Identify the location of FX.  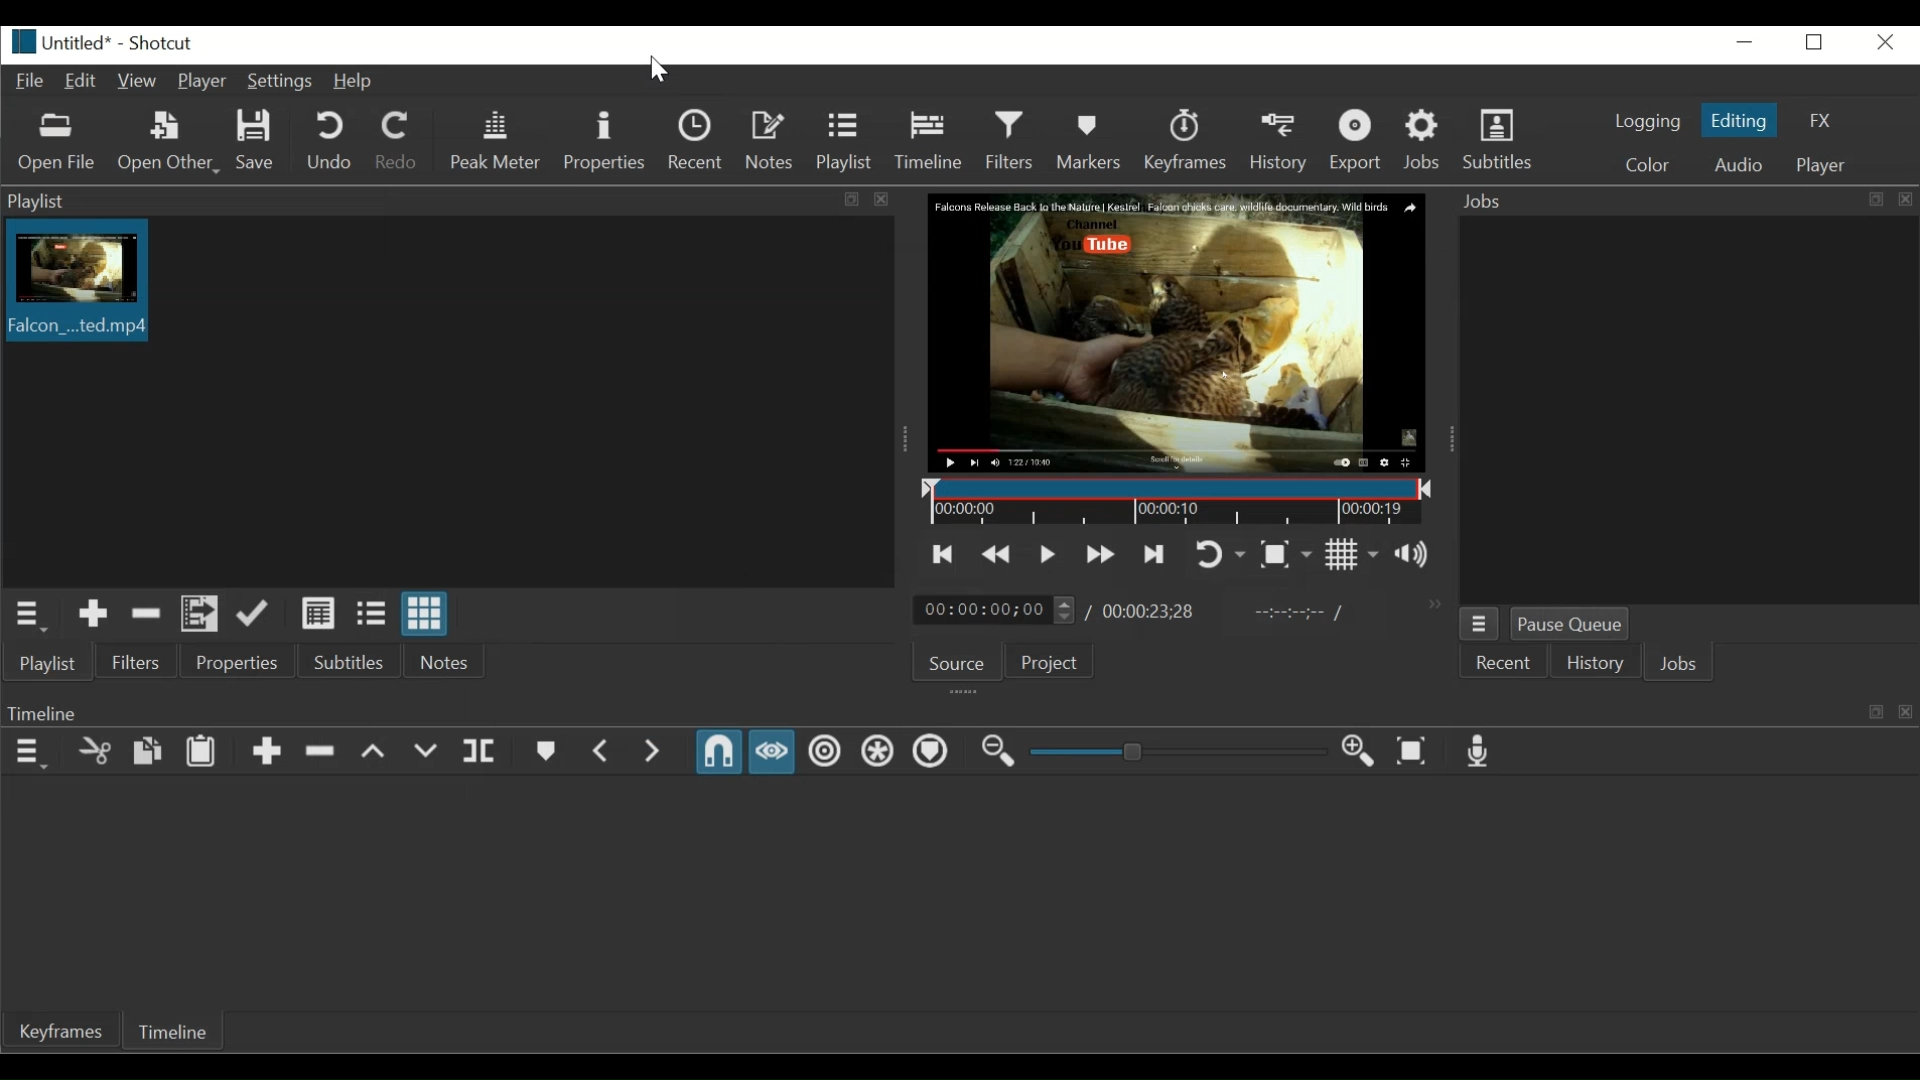
(1823, 120).